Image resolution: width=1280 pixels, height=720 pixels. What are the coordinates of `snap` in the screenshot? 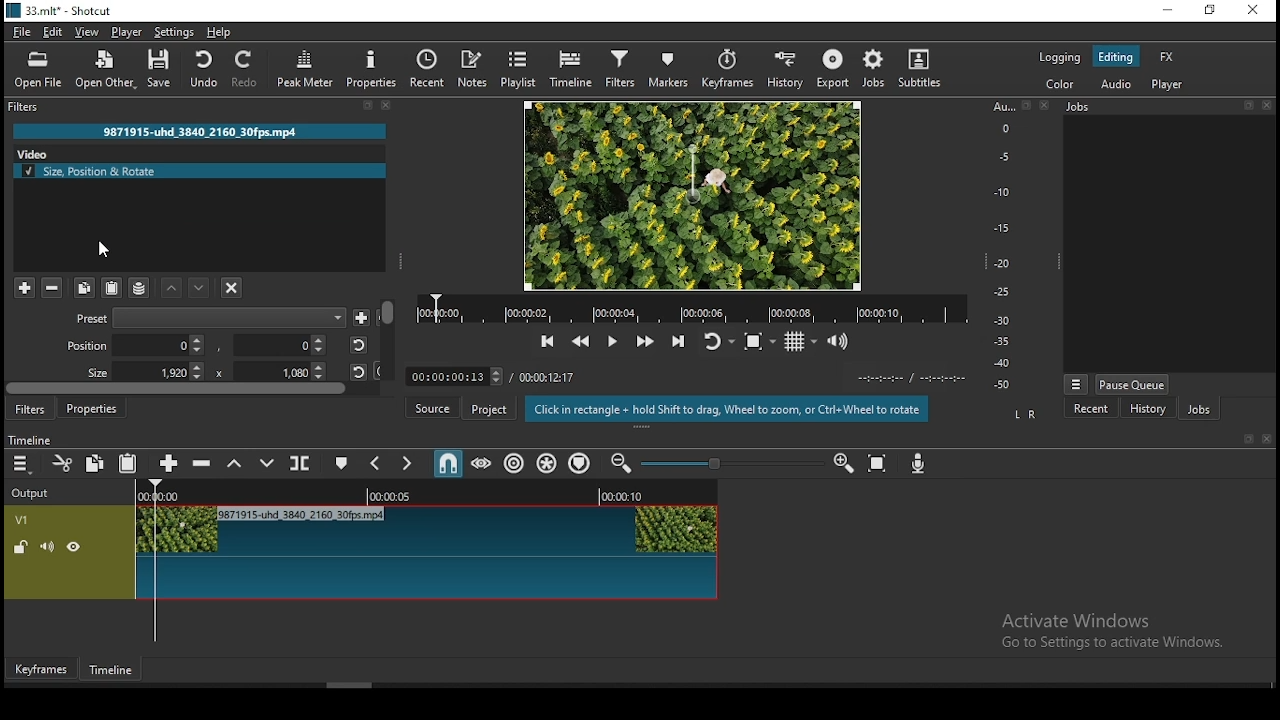 It's located at (449, 464).